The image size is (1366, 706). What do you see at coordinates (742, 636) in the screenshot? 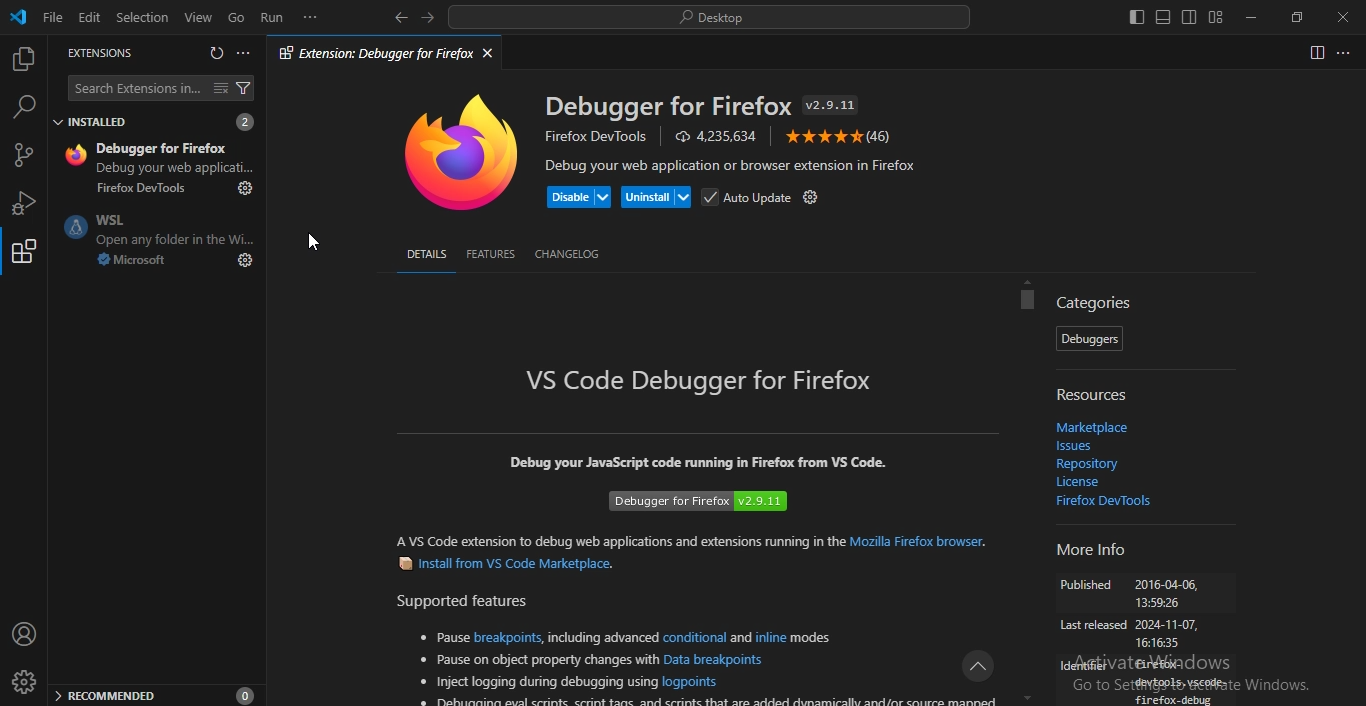
I see `and` at bounding box center [742, 636].